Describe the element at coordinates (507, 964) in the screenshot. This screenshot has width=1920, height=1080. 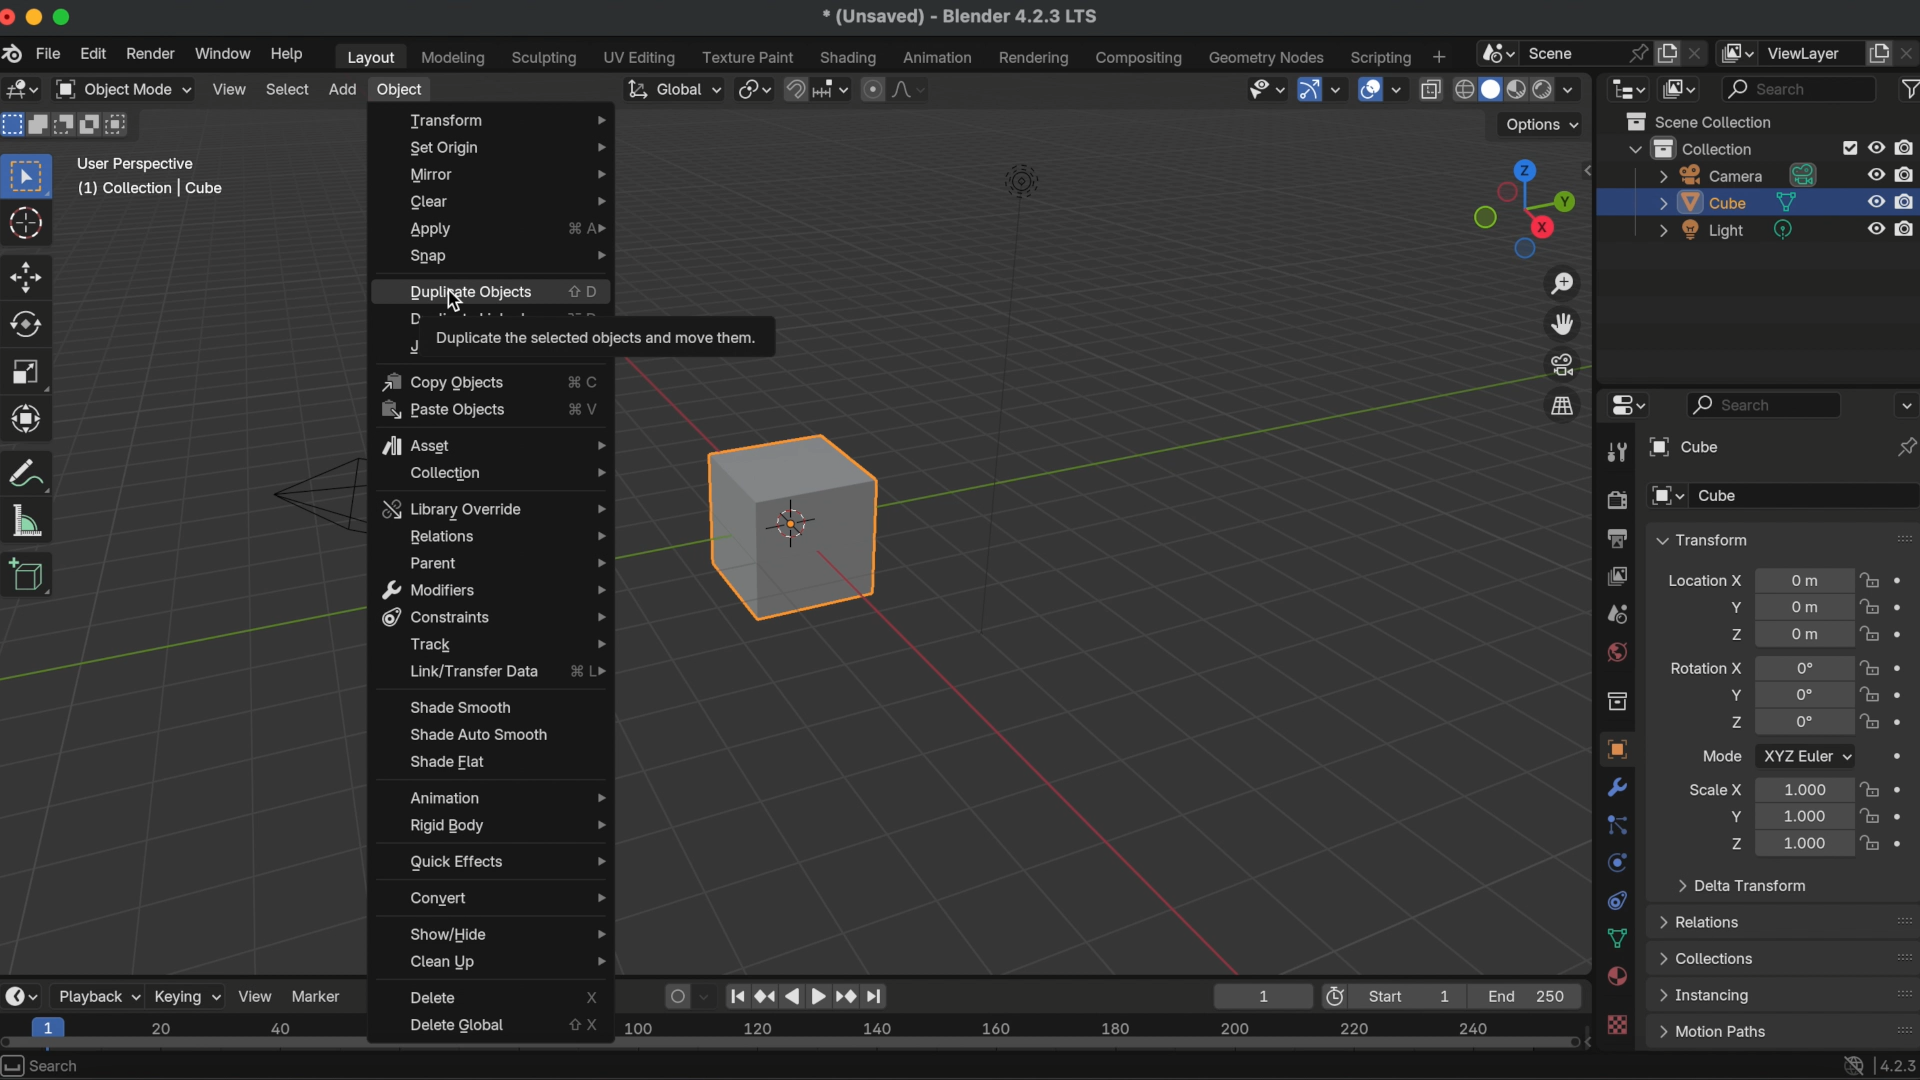
I see `clean up menu` at that location.